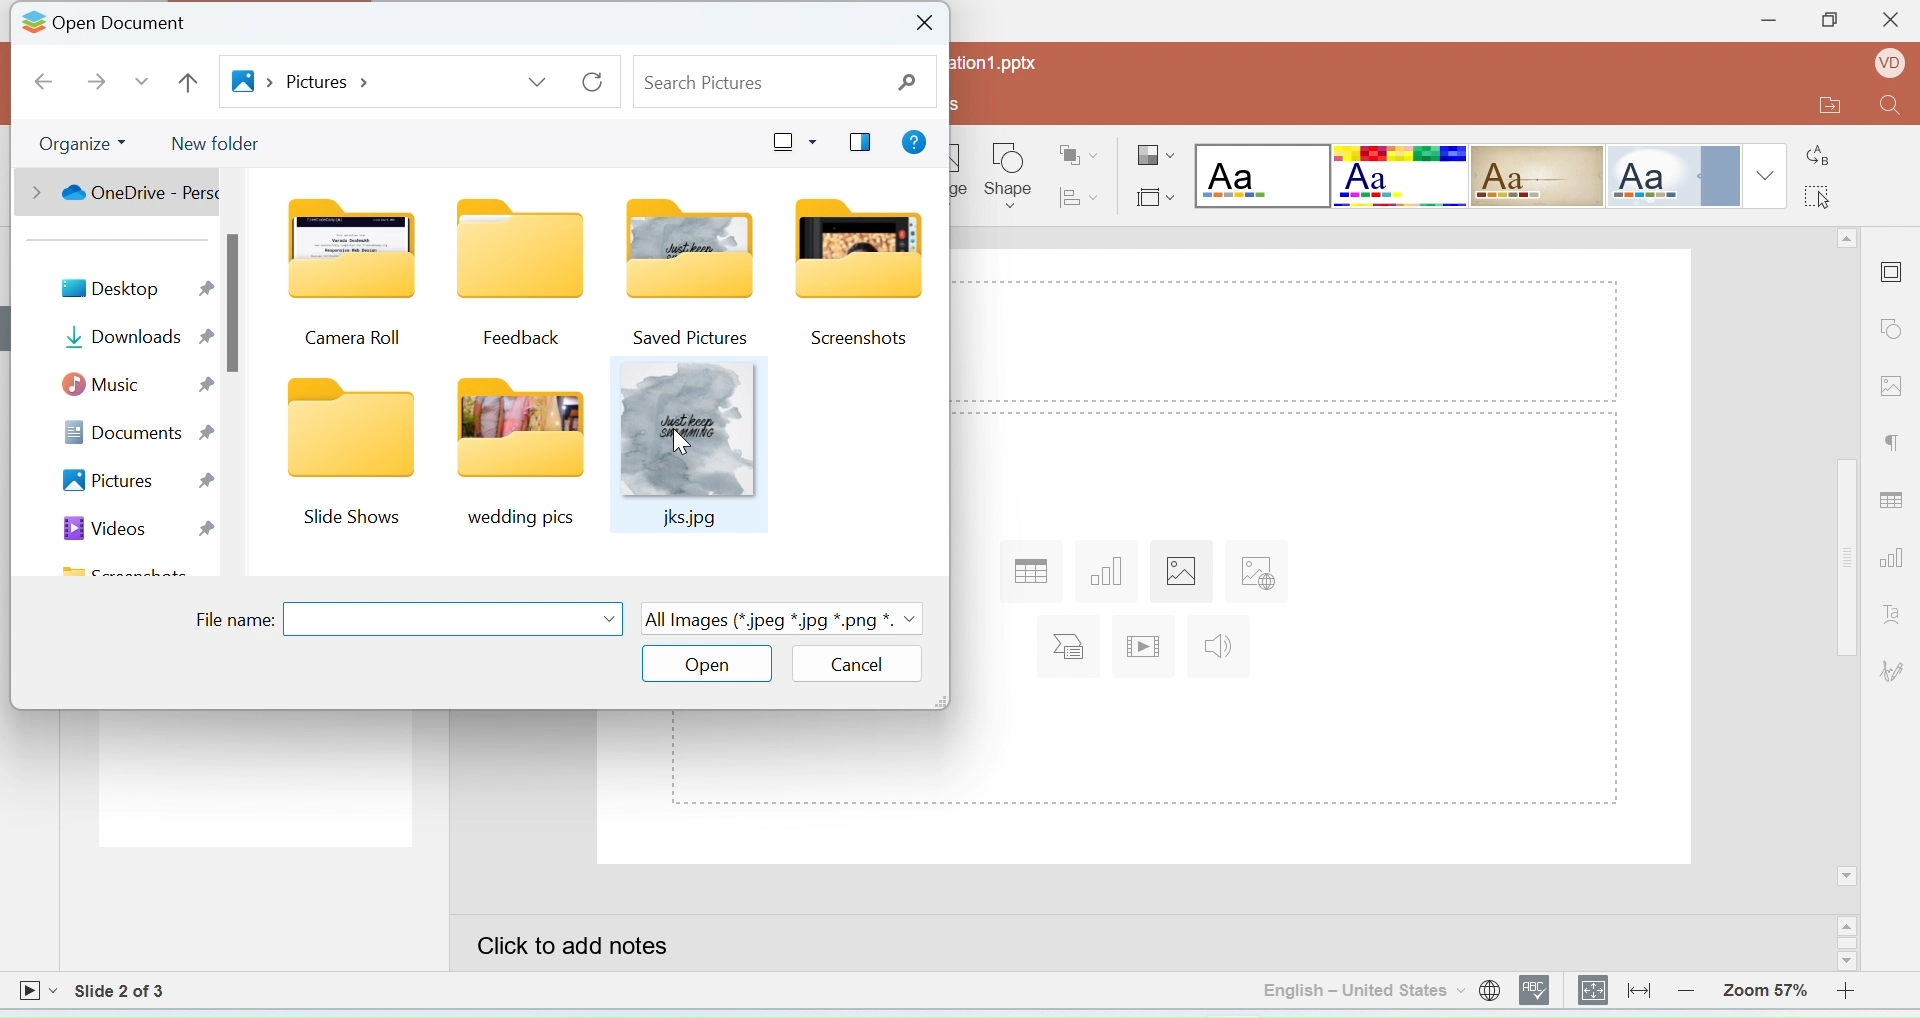  I want to click on organize, so click(80, 145).